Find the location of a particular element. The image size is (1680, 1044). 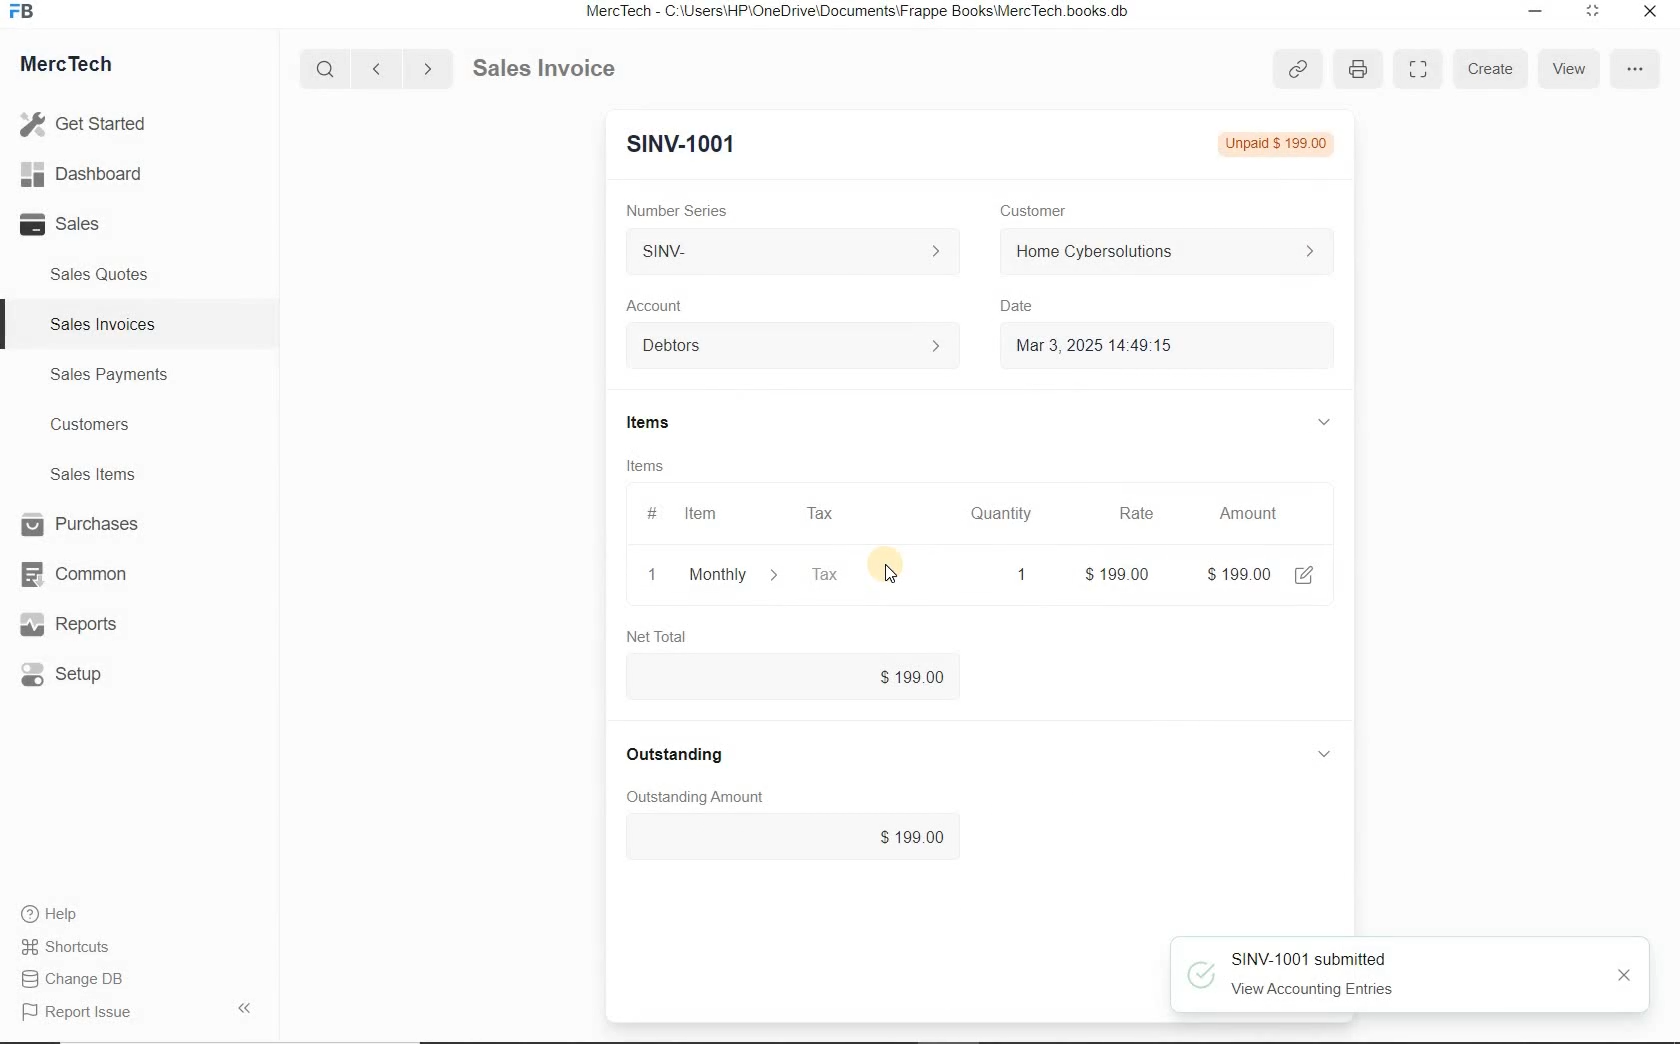

Report Issue is located at coordinates (81, 1013).